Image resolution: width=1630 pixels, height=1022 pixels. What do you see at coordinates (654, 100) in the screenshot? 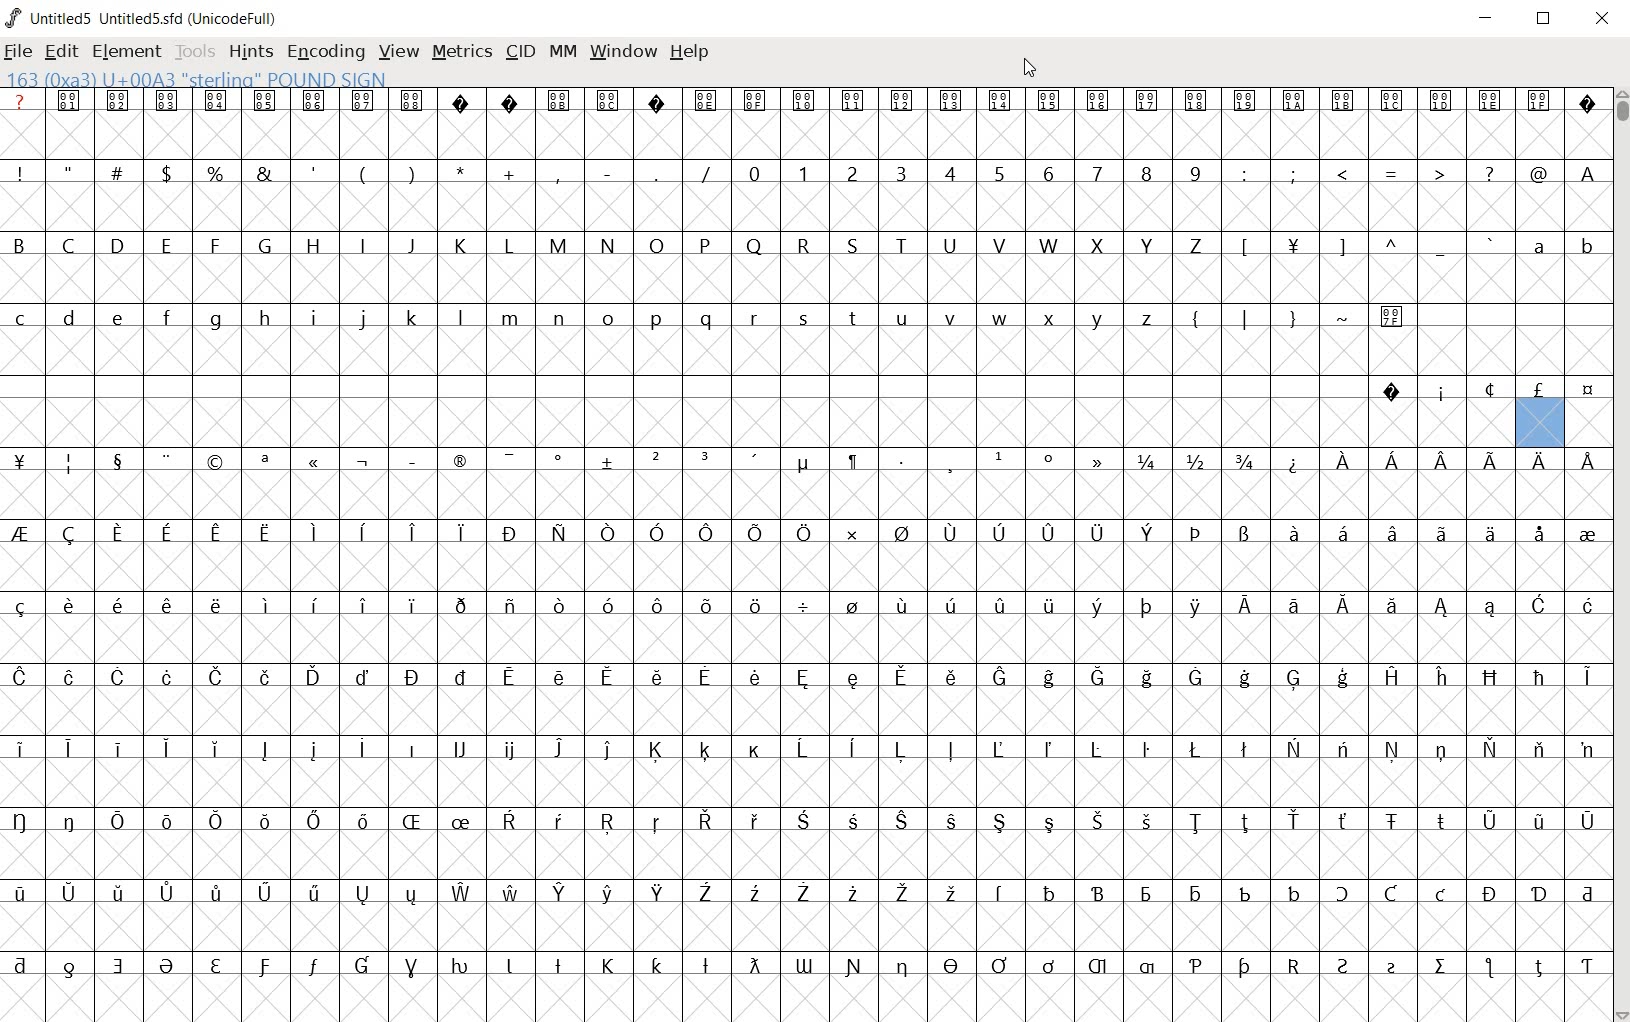
I see `Symbol` at bounding box center [654, 100].